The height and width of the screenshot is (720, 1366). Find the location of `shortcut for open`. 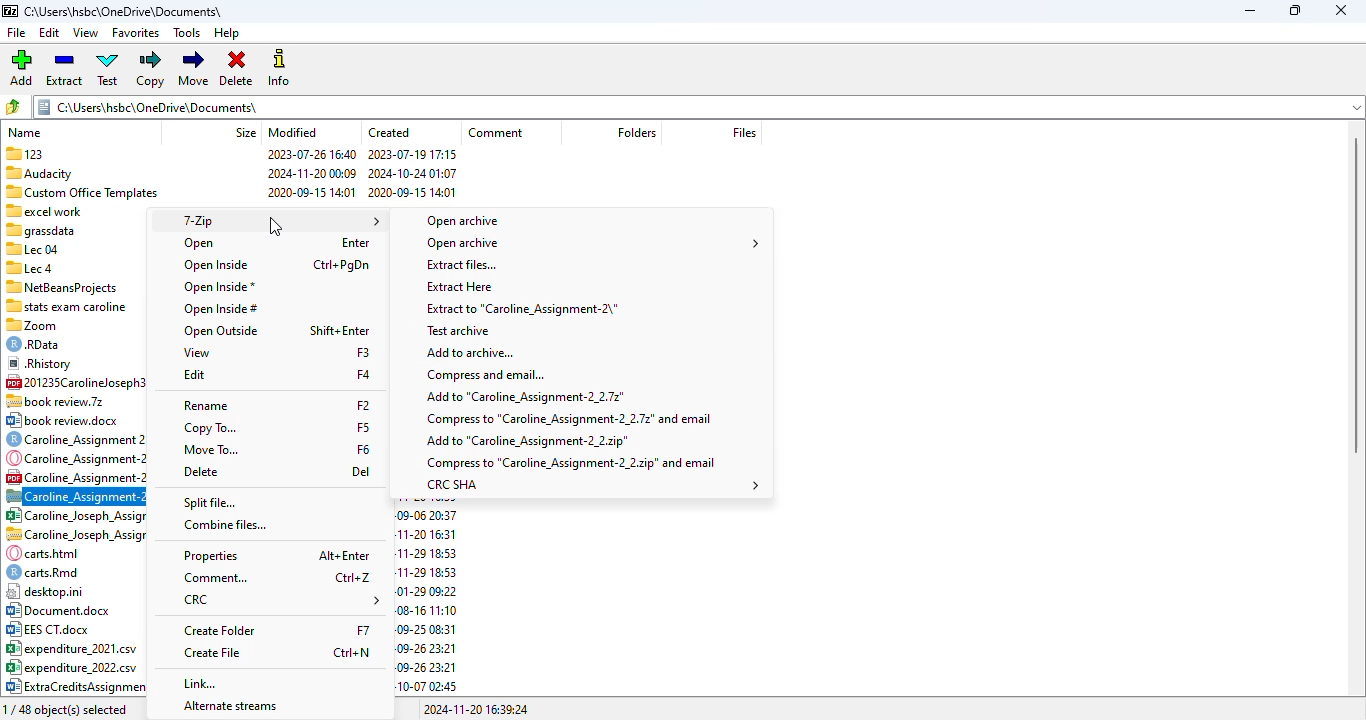

shortcut for open is located at coordinates (356, 242).